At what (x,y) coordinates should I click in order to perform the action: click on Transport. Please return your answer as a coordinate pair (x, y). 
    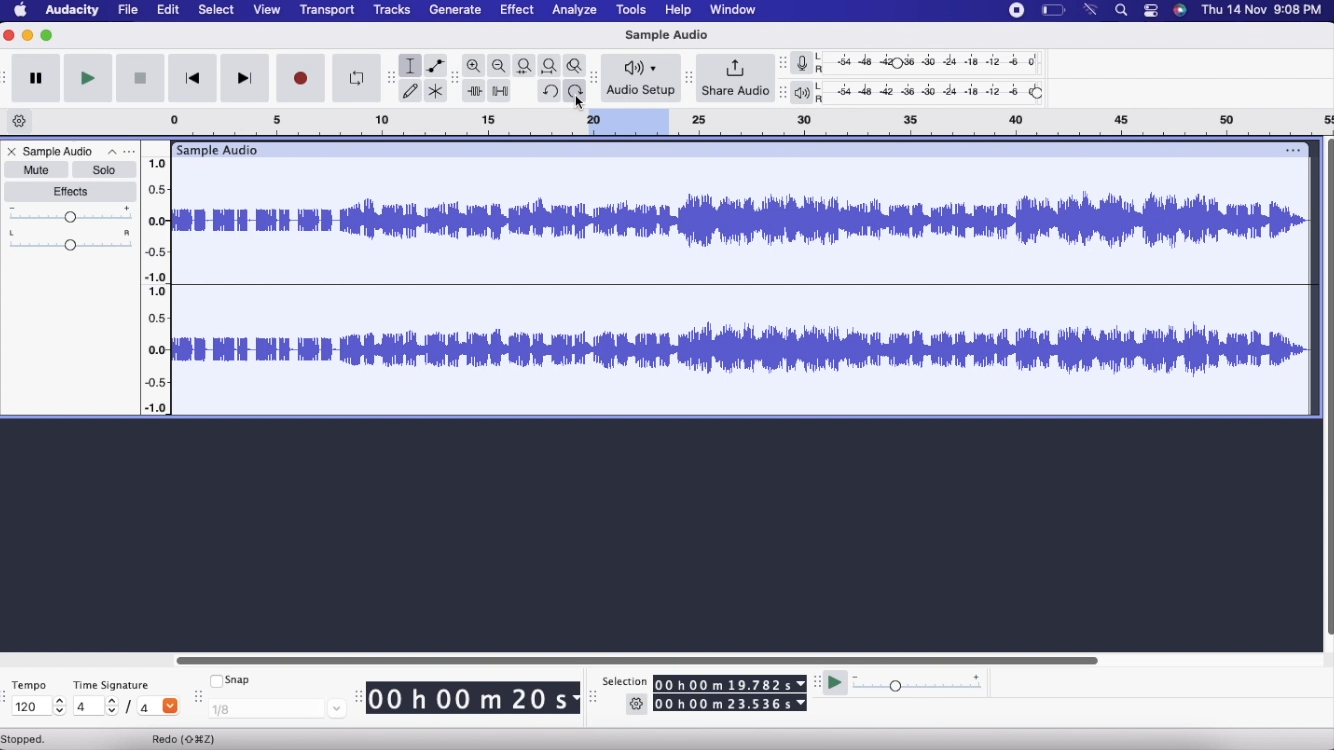
    Looking at the image, I should click on (328, 11).